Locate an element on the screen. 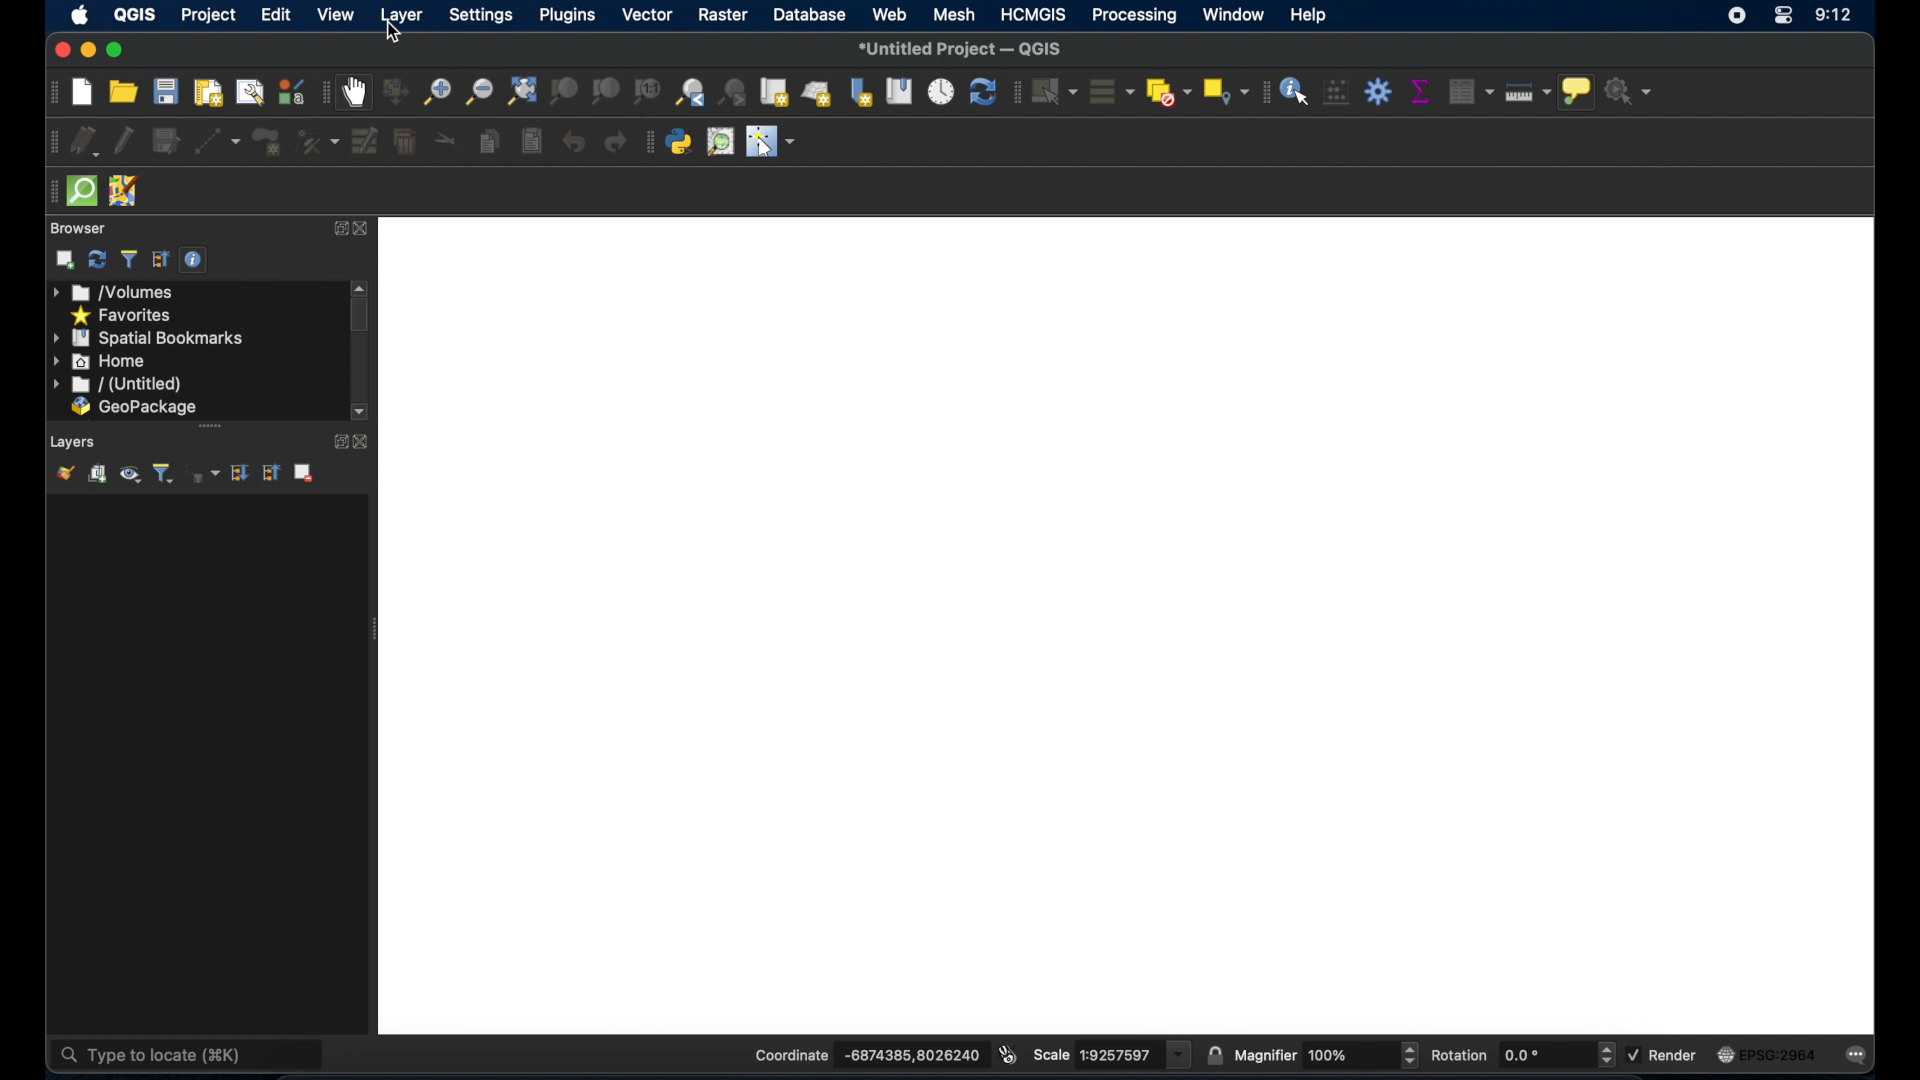  settings is located at coordinates (479, 14).